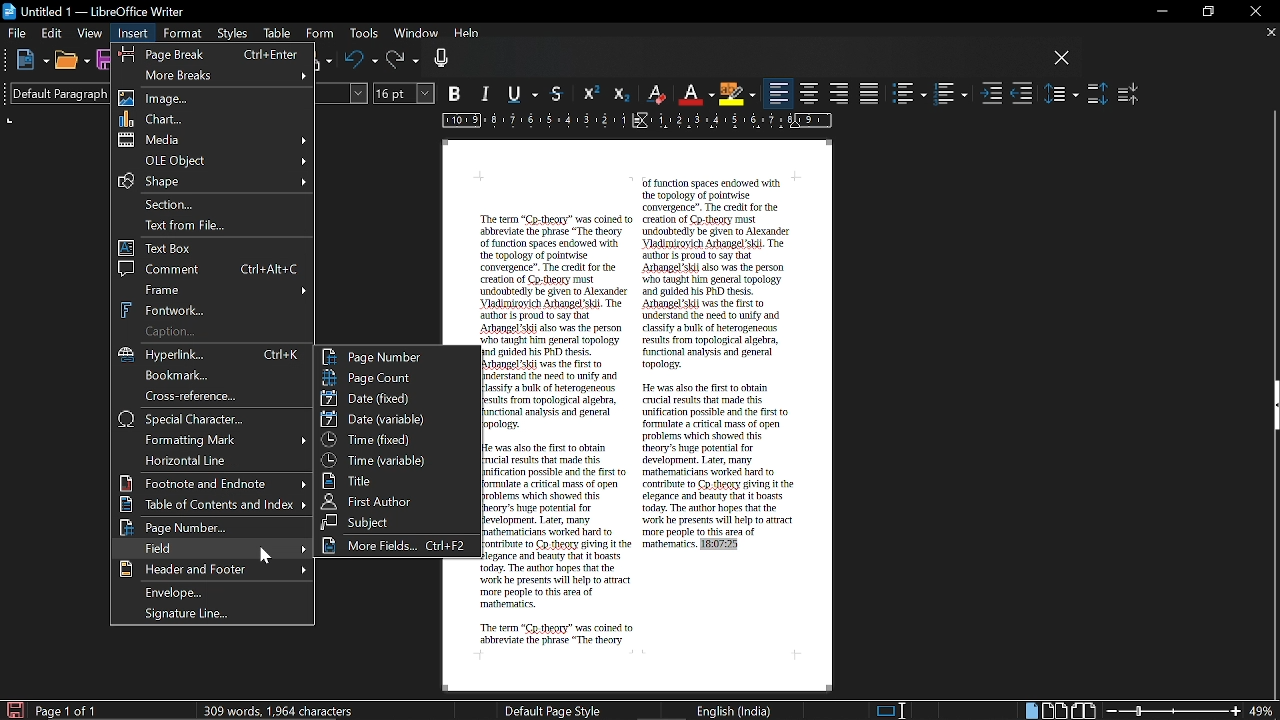 This screenshot has height=720, width=1280. Describe the element at coordinates (619, 94) in the screenshot. I see `Subscript` at that location.